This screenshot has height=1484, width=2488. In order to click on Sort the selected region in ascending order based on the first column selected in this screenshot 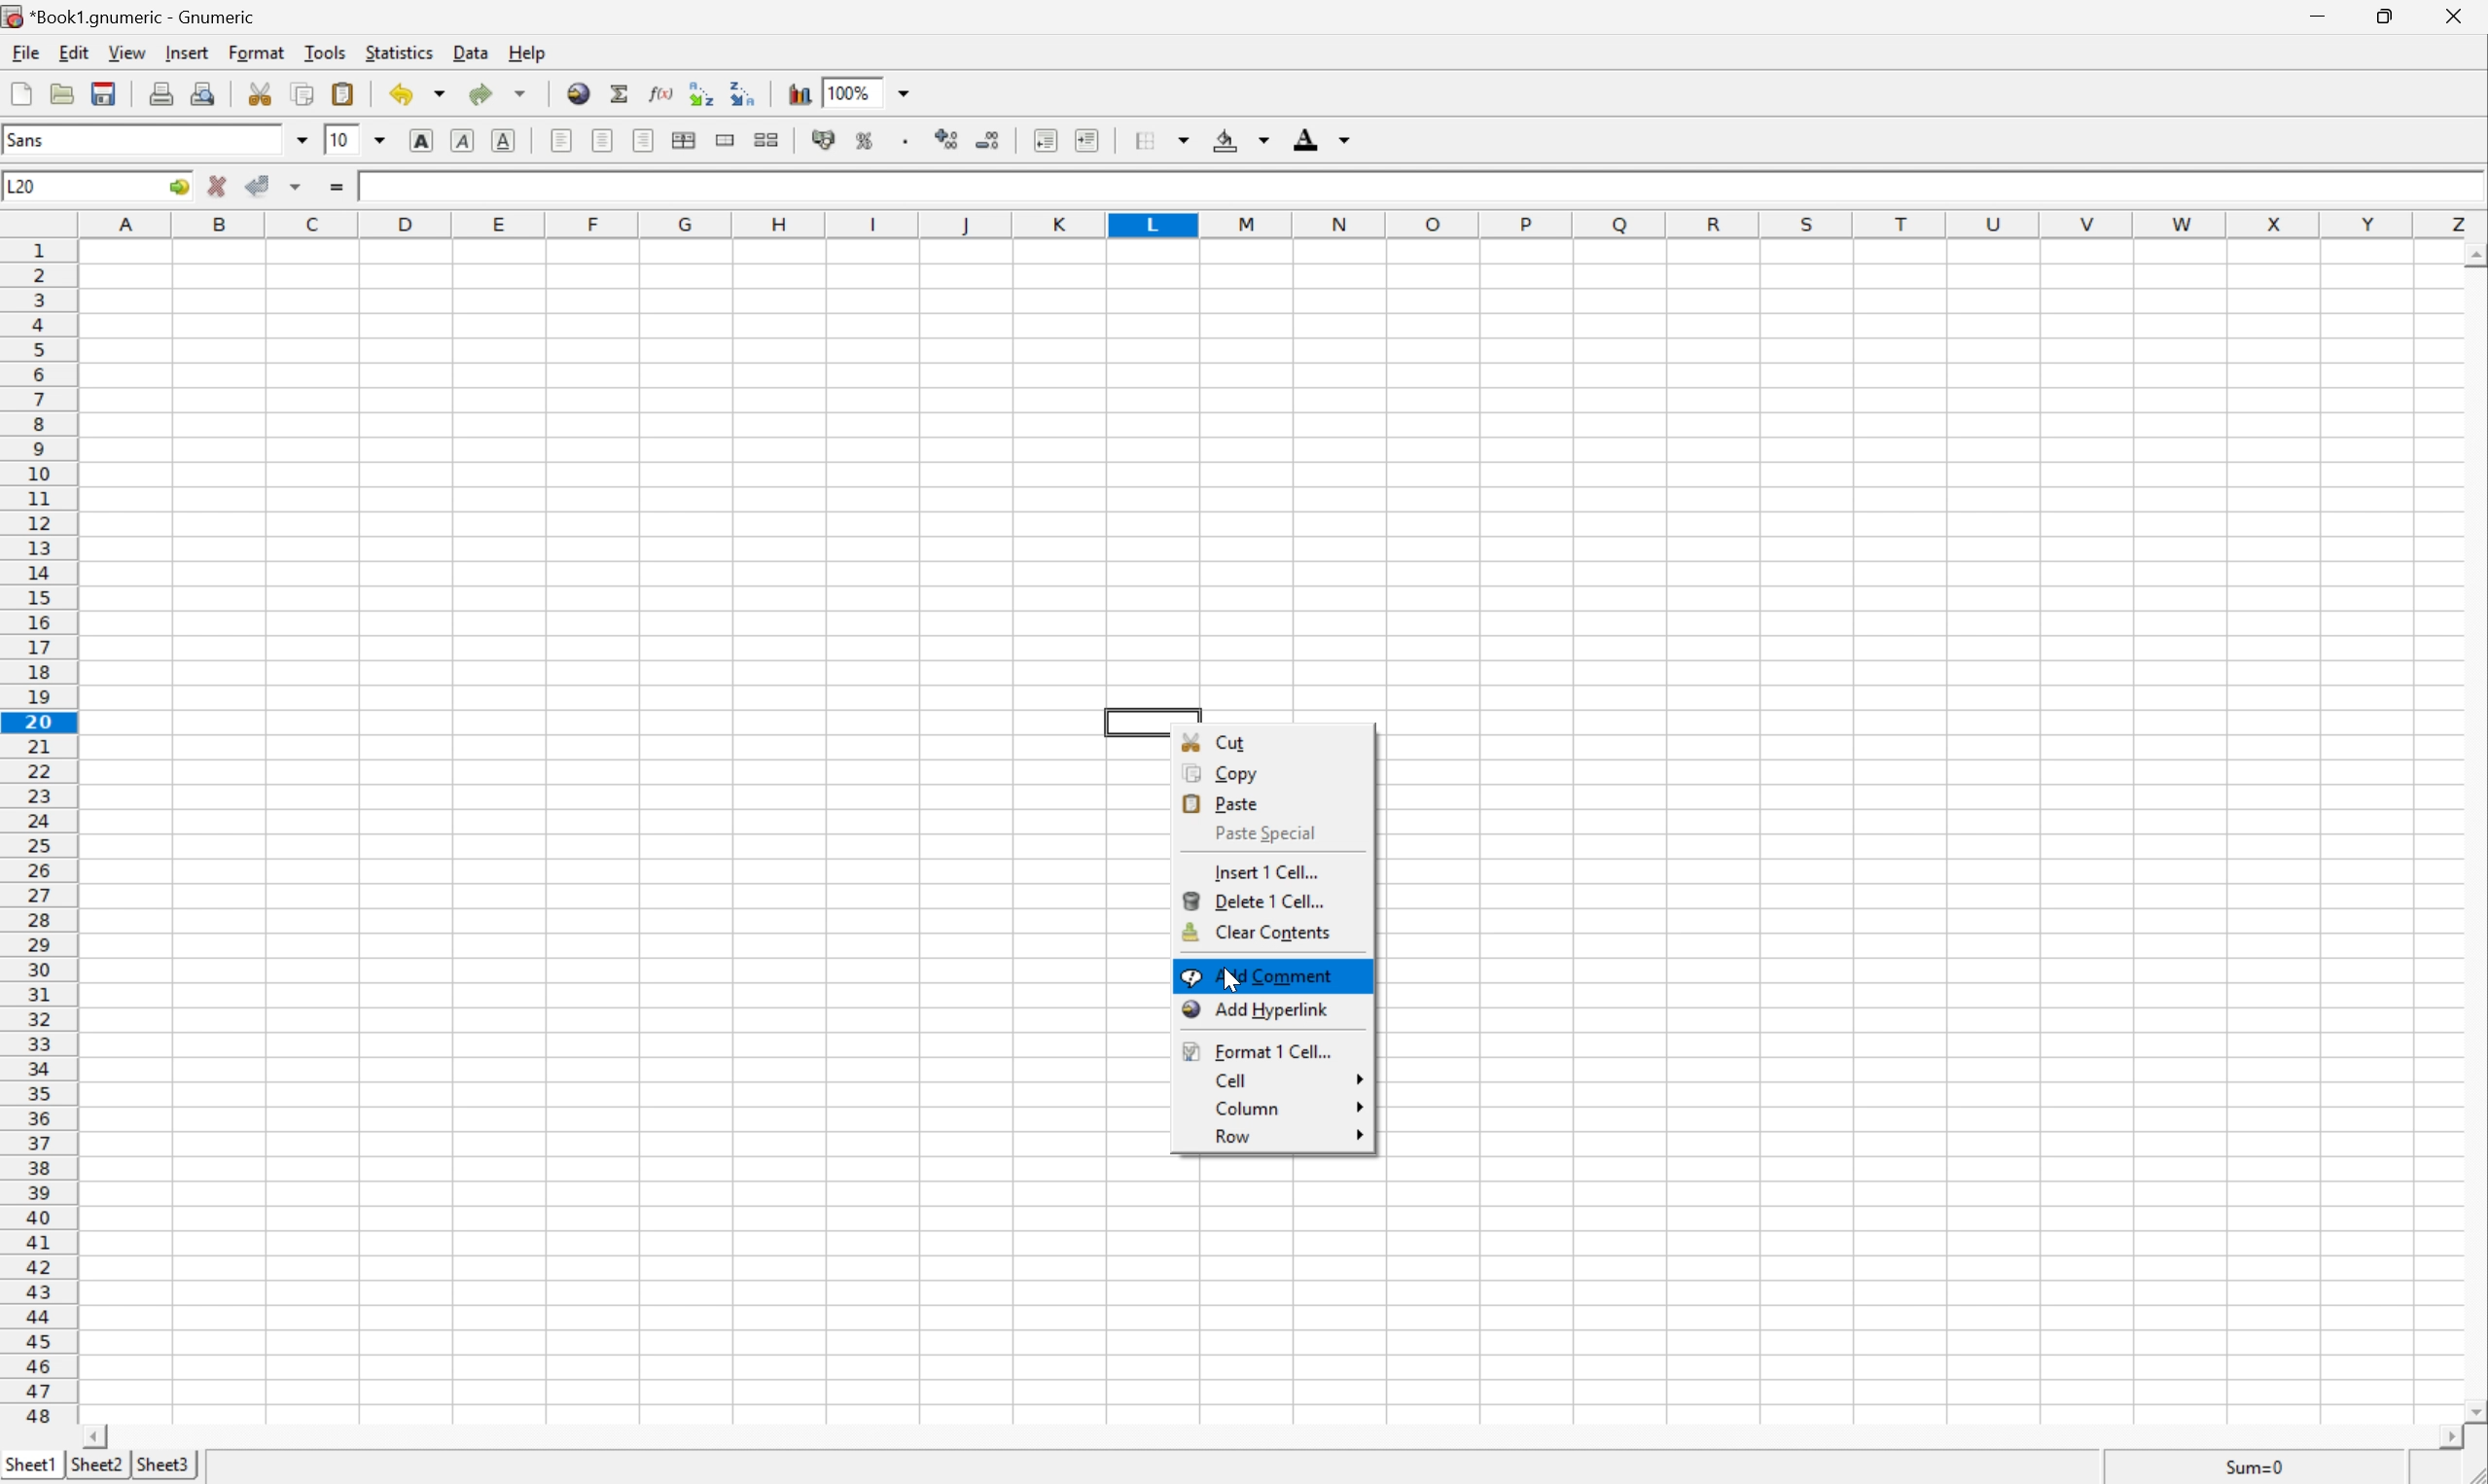, I will do `click(697, 90)`.